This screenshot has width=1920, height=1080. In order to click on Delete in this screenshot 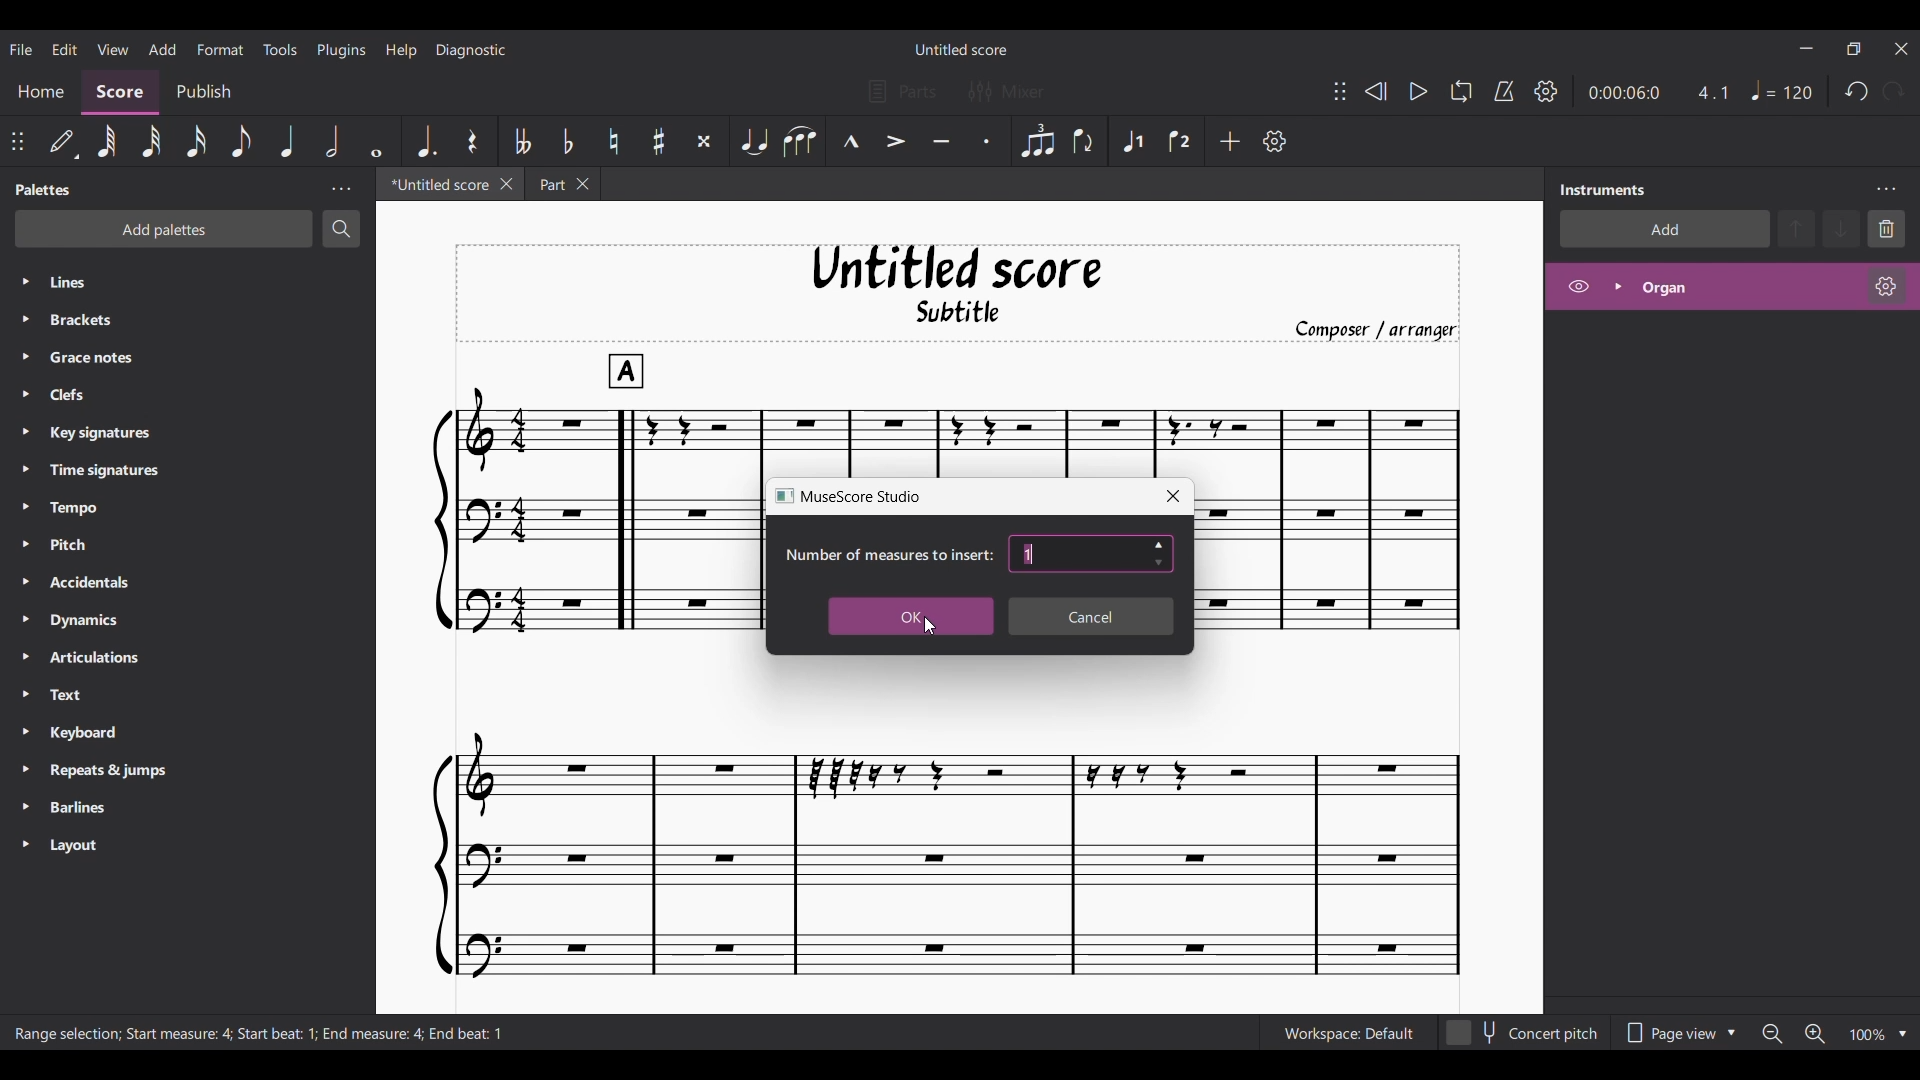, I will do `click(1887, 228)`.